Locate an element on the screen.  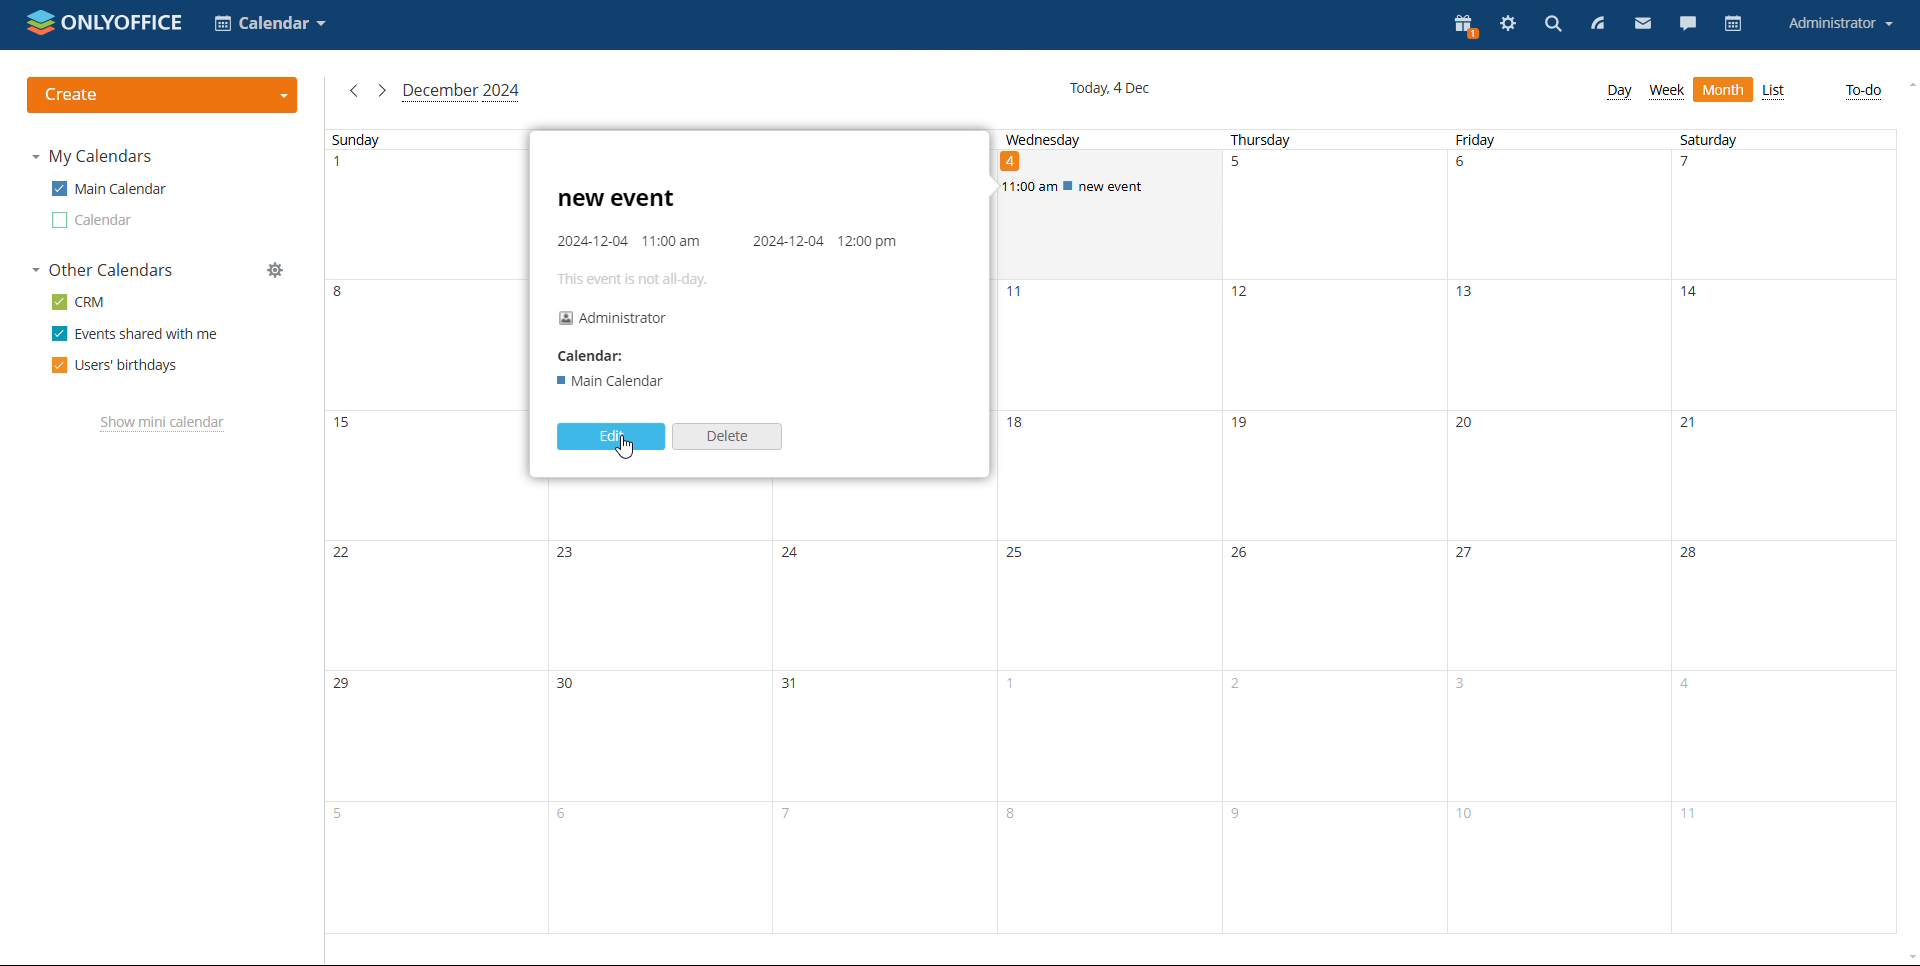
Administrator is located at coordinates (619, 318).